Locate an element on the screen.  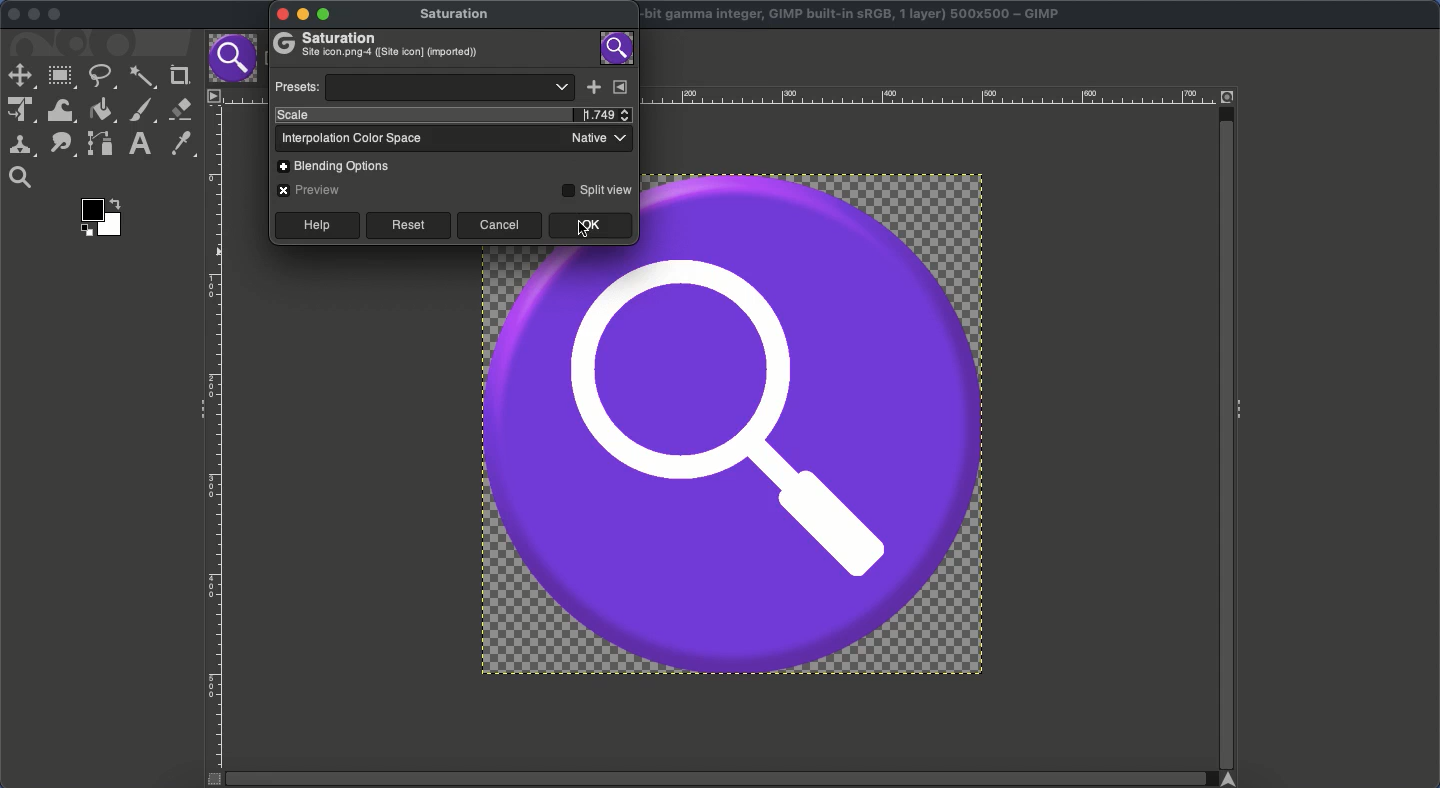
Rectangular selector is located at coordinates (61, 79).